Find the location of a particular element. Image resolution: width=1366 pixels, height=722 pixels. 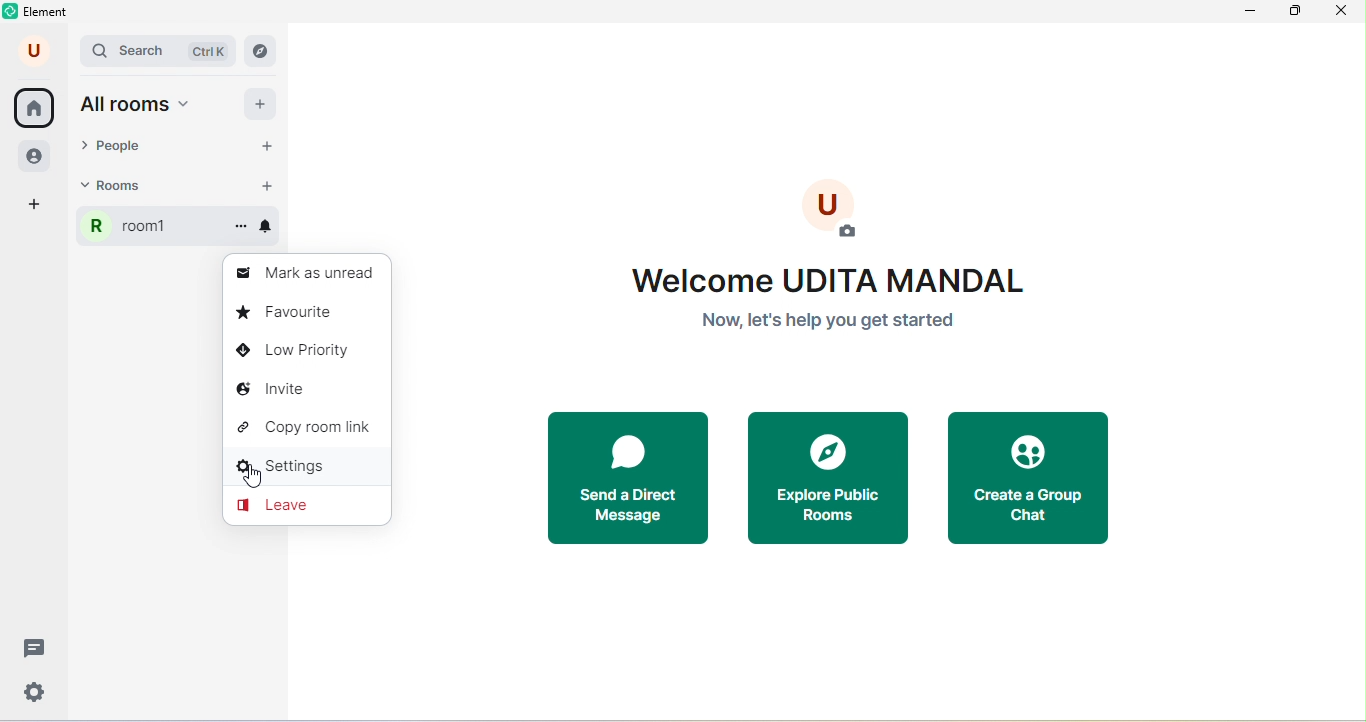

quick settings is located at coordinates (41, 693).